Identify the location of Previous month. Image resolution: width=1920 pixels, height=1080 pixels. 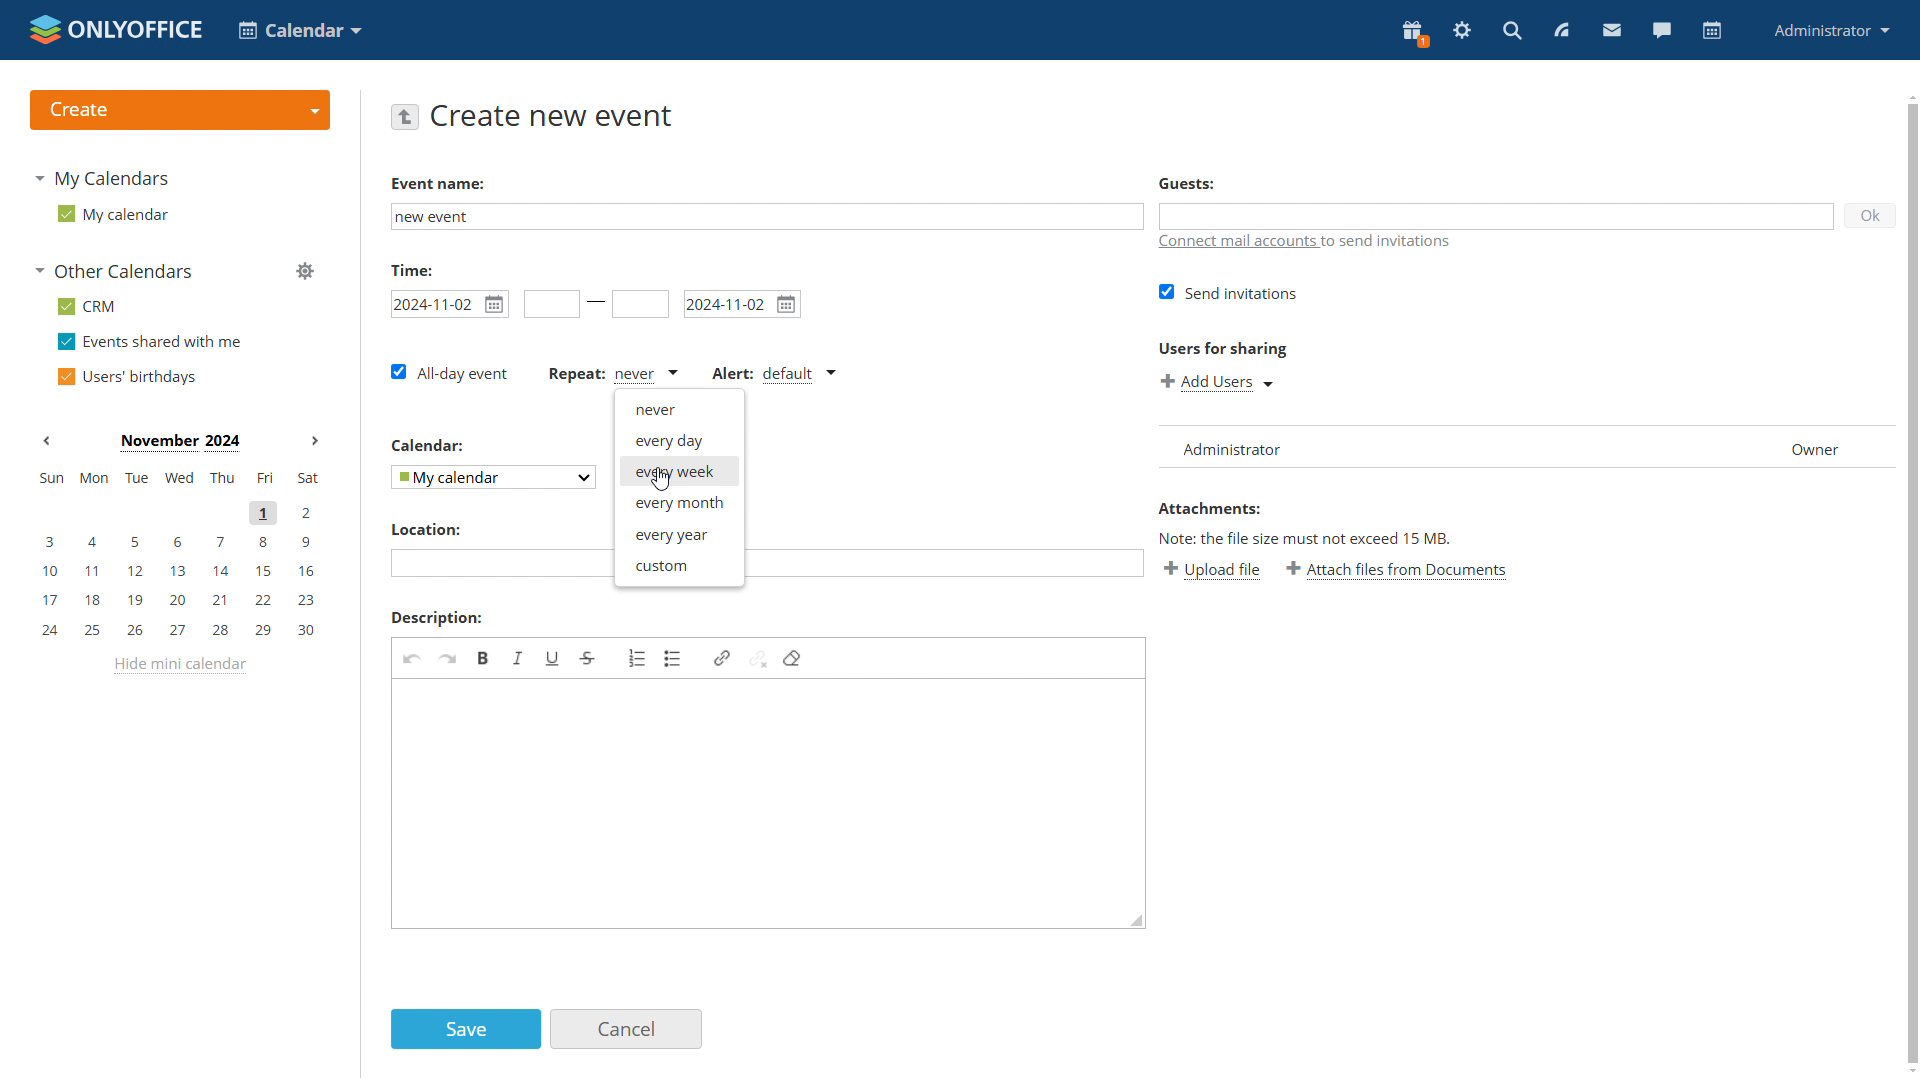
(47, 440).